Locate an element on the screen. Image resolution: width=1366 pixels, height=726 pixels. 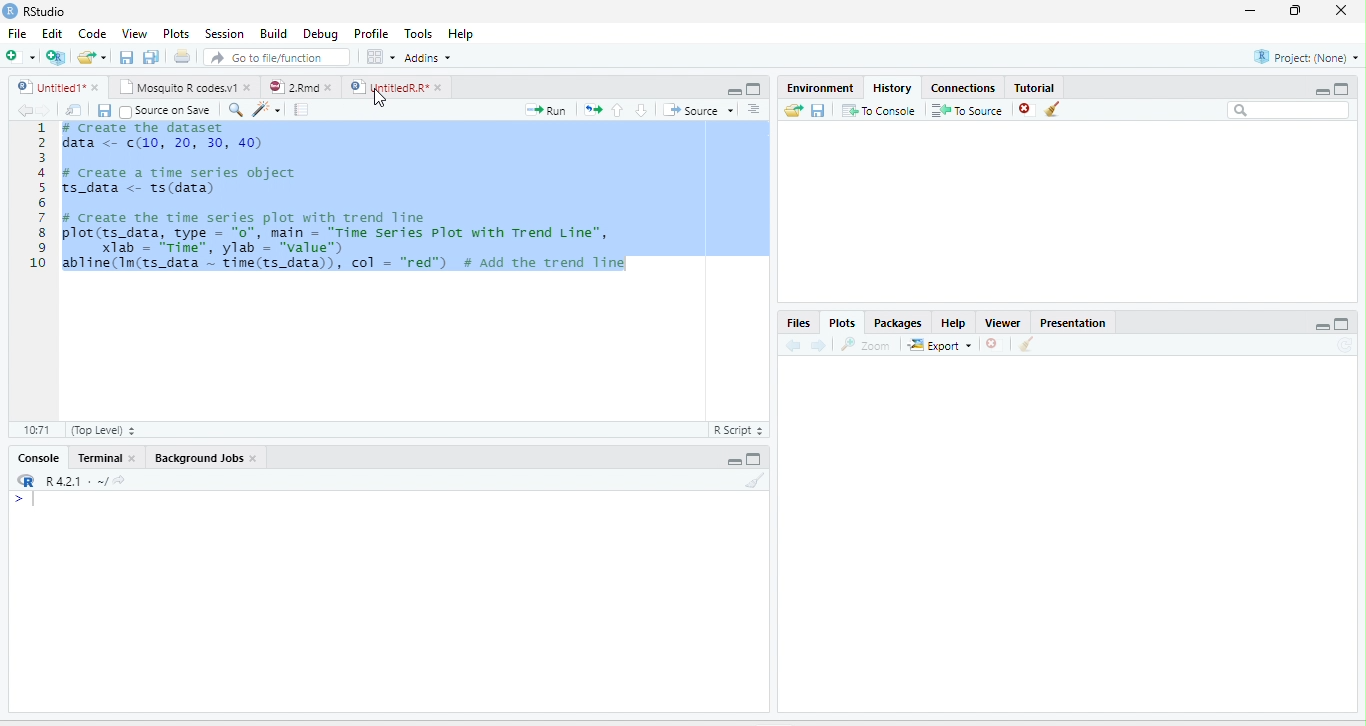
Help is located at coordinates (954, 323).